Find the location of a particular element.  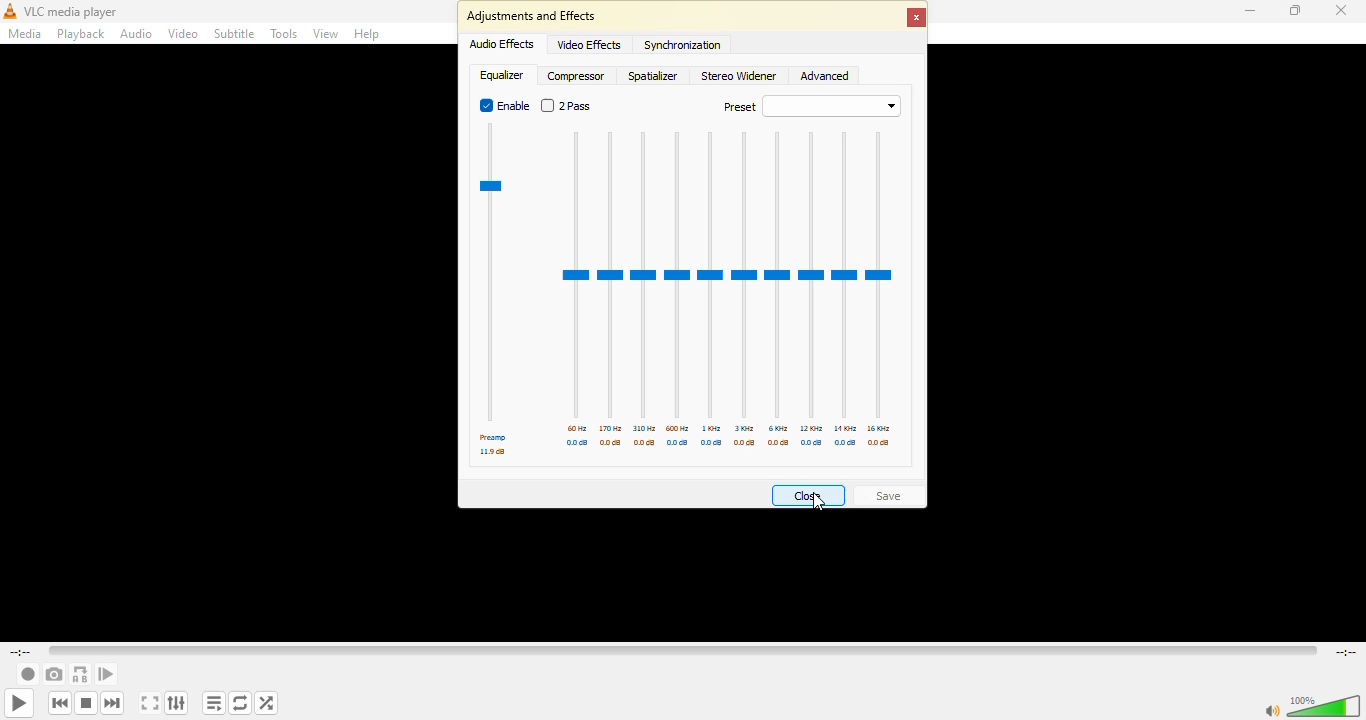

compressor is located at coordinates (578, 76).